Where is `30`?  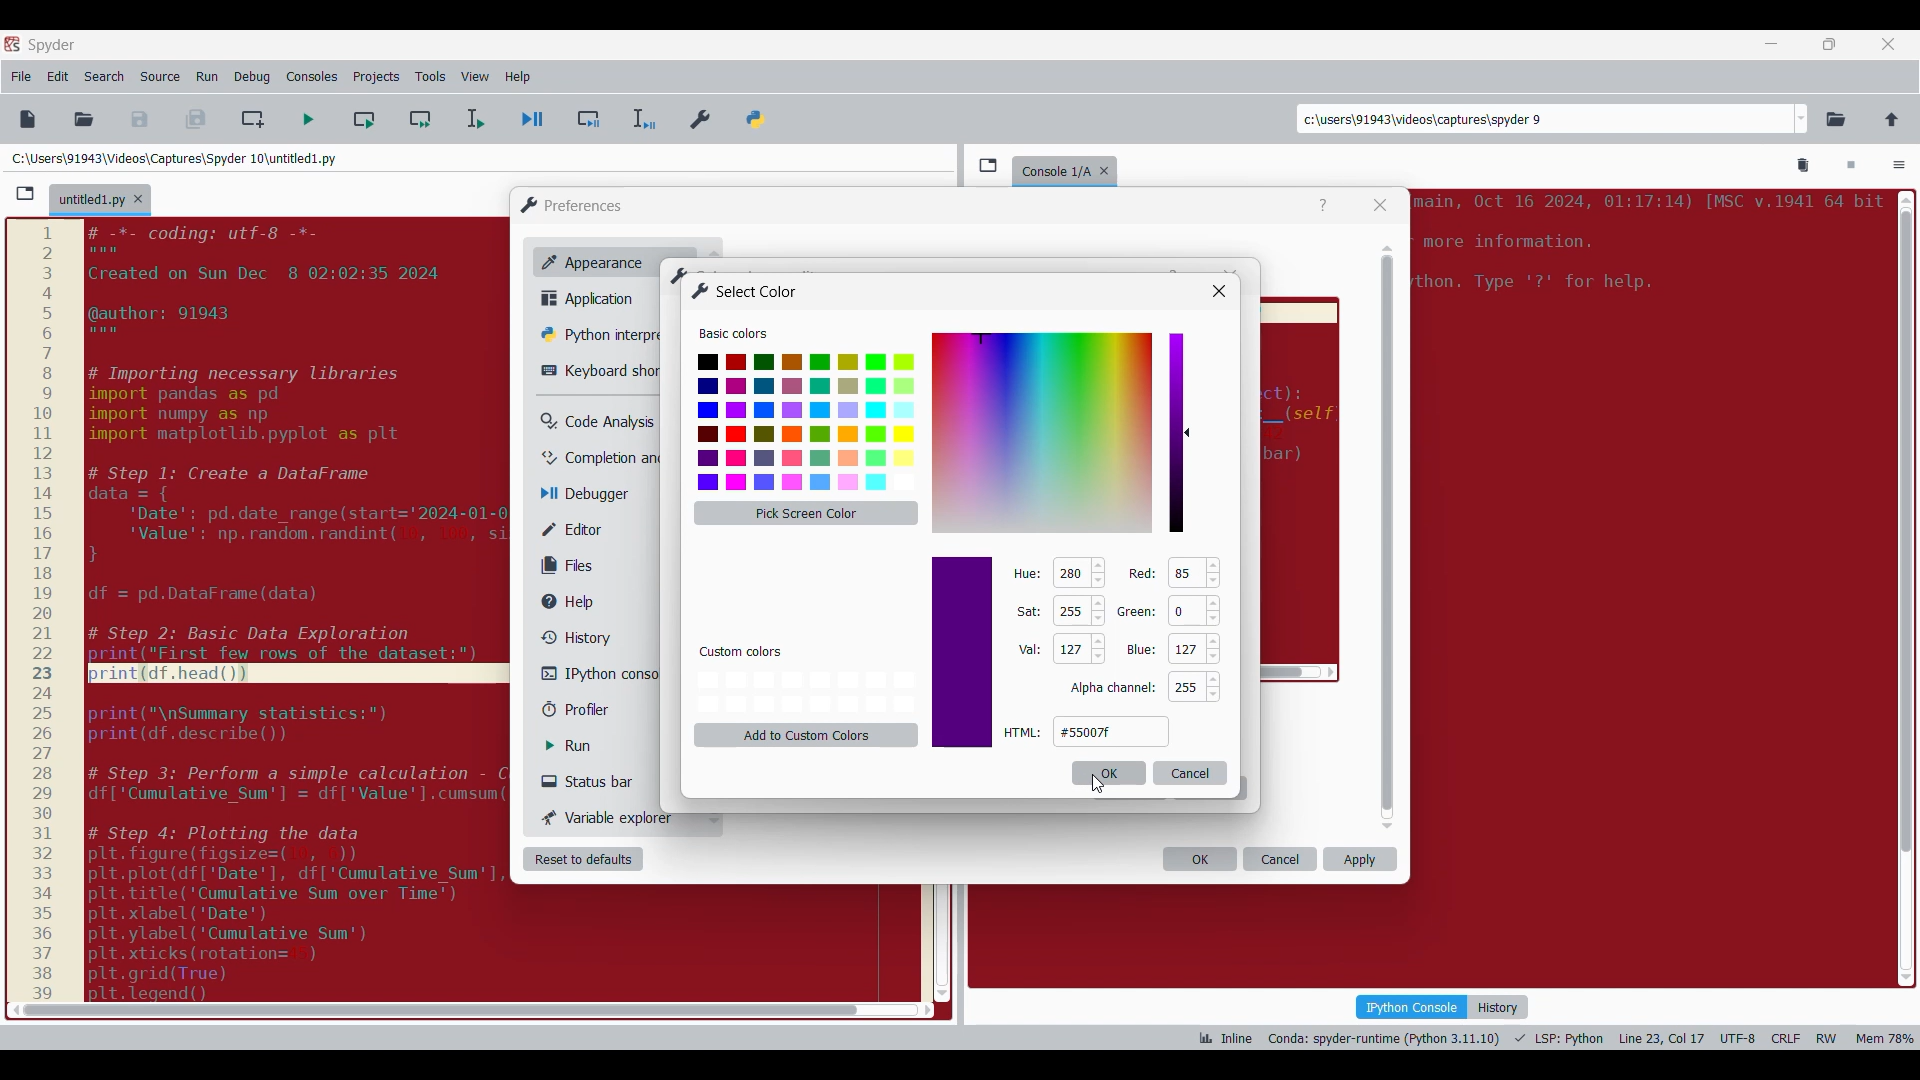
30 is located at coordinates (1184, 649).